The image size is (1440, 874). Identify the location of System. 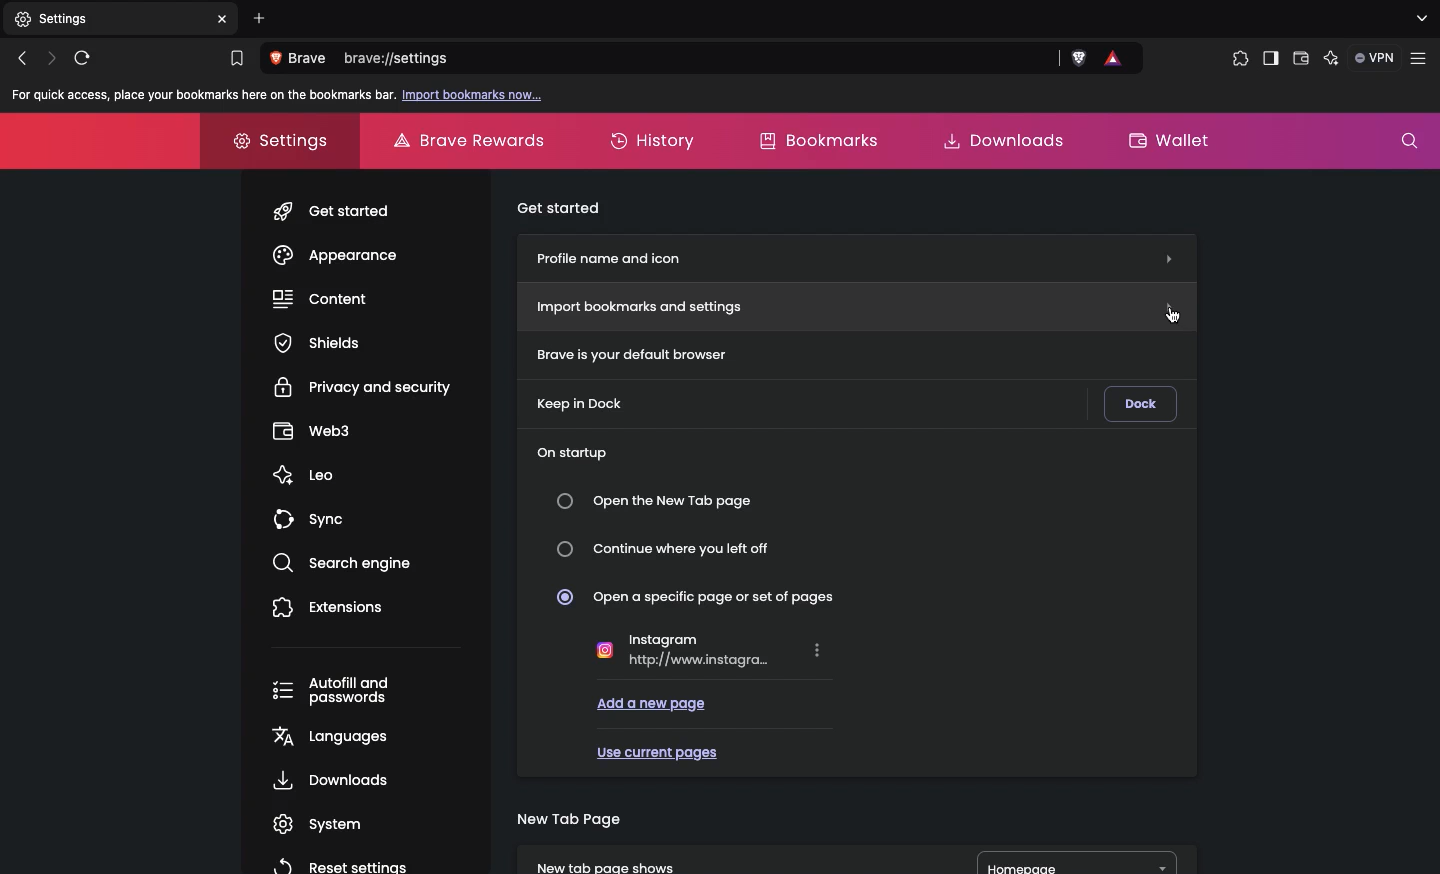
(312, 824).